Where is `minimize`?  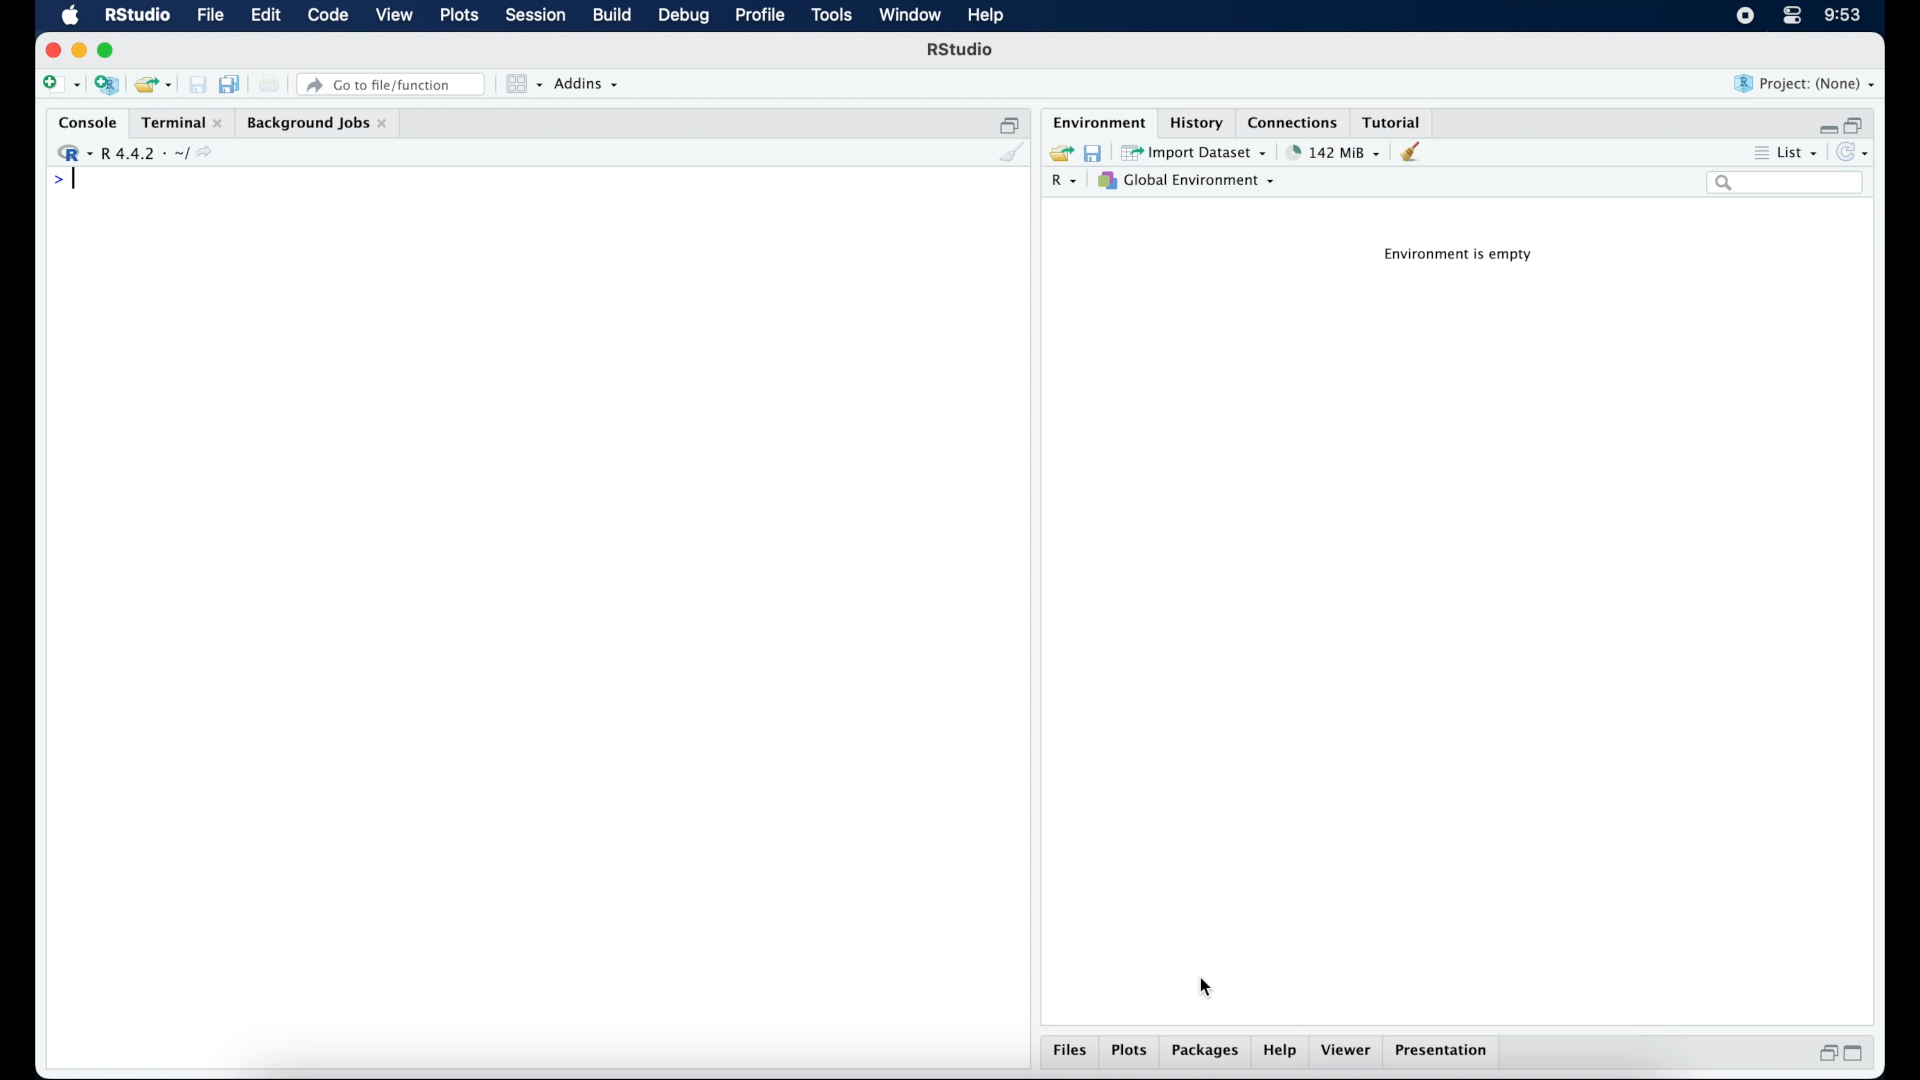 minimize is located at coordinates (1824, 125).